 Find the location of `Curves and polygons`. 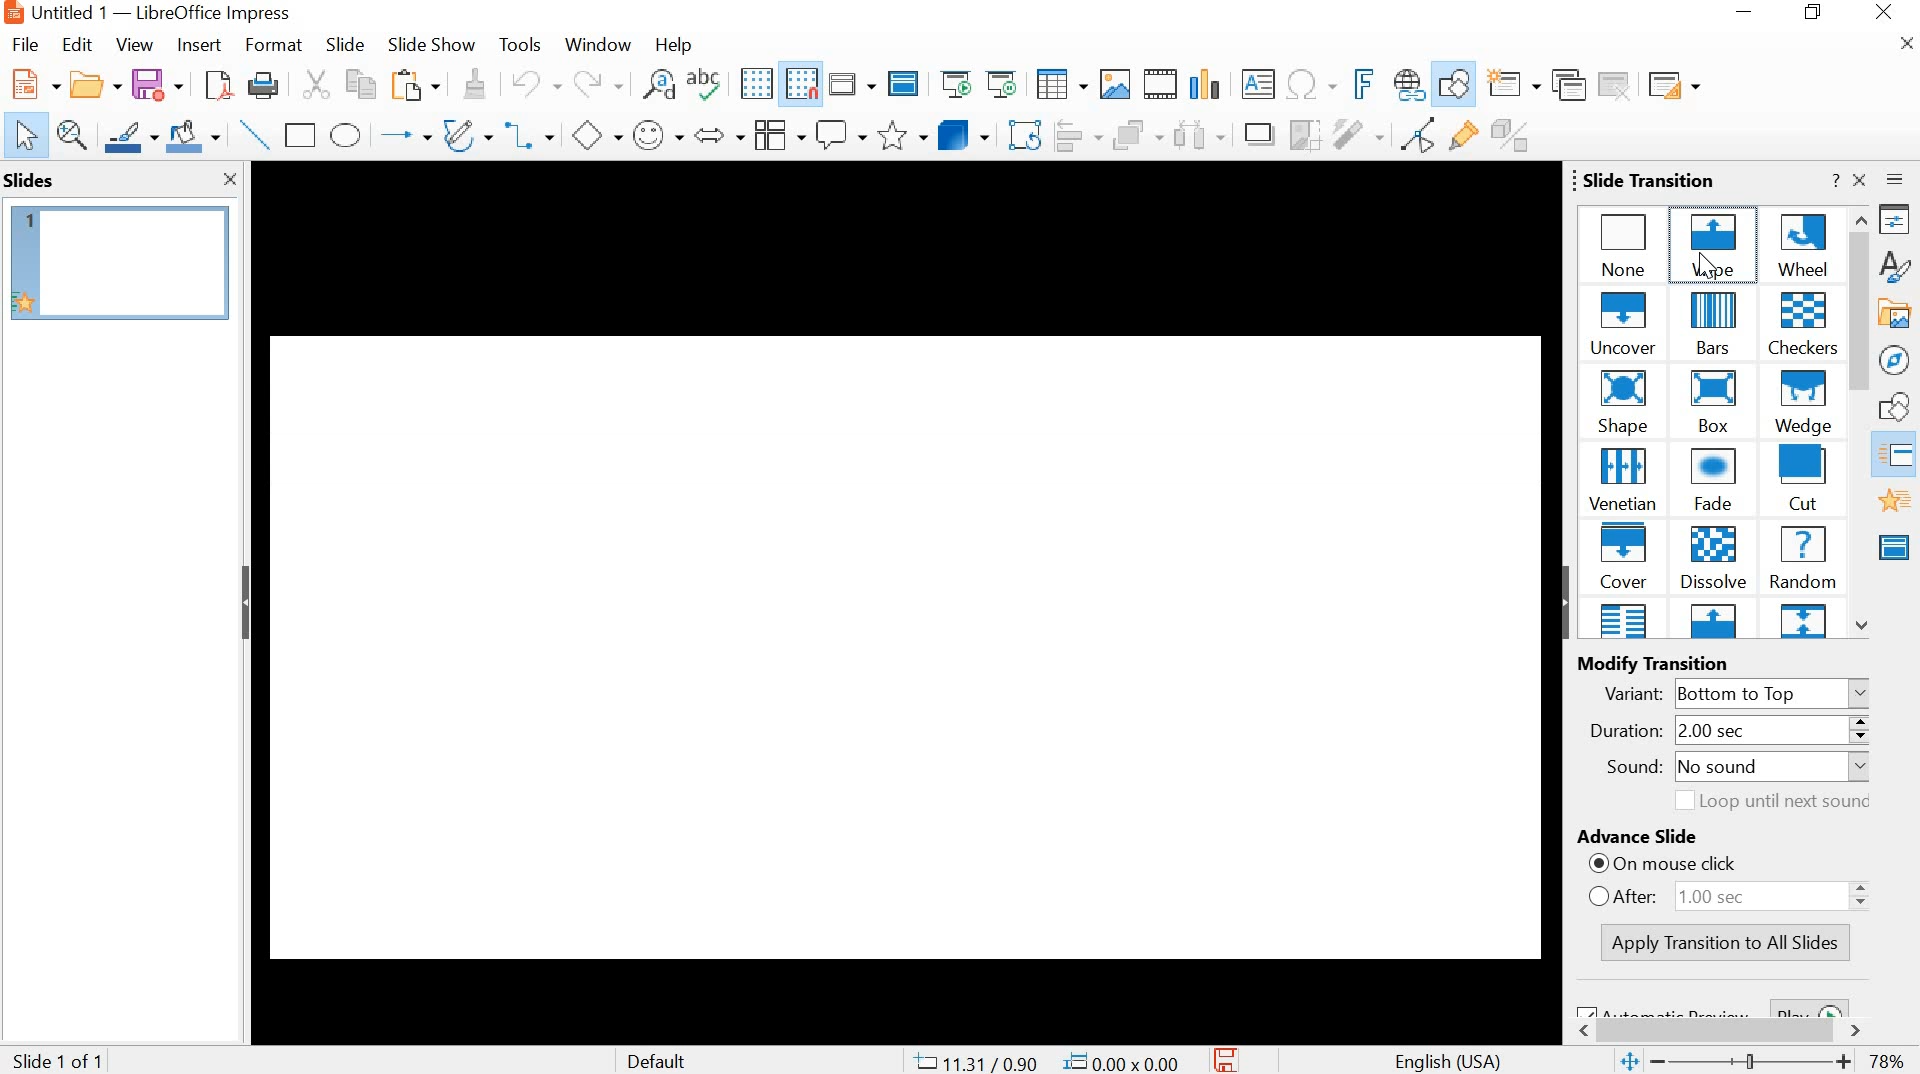

Curves and polygons is located at coordinates (467, 133).